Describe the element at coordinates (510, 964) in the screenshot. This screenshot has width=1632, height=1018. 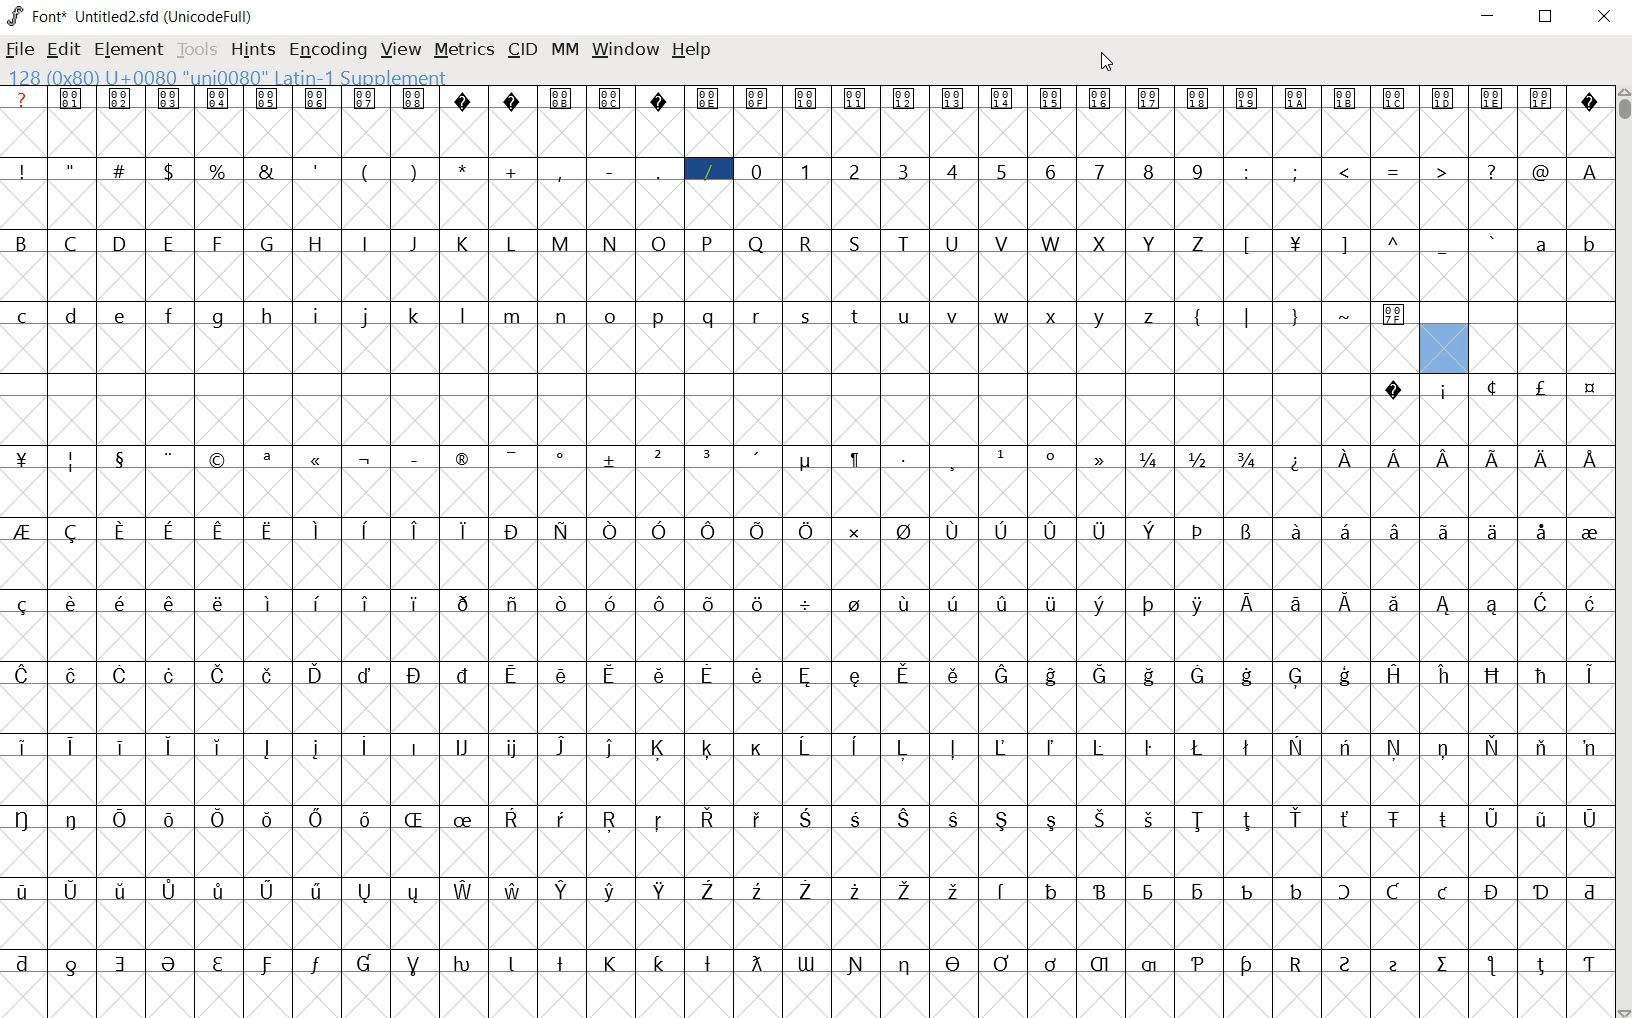
I see `glyph` at that location.